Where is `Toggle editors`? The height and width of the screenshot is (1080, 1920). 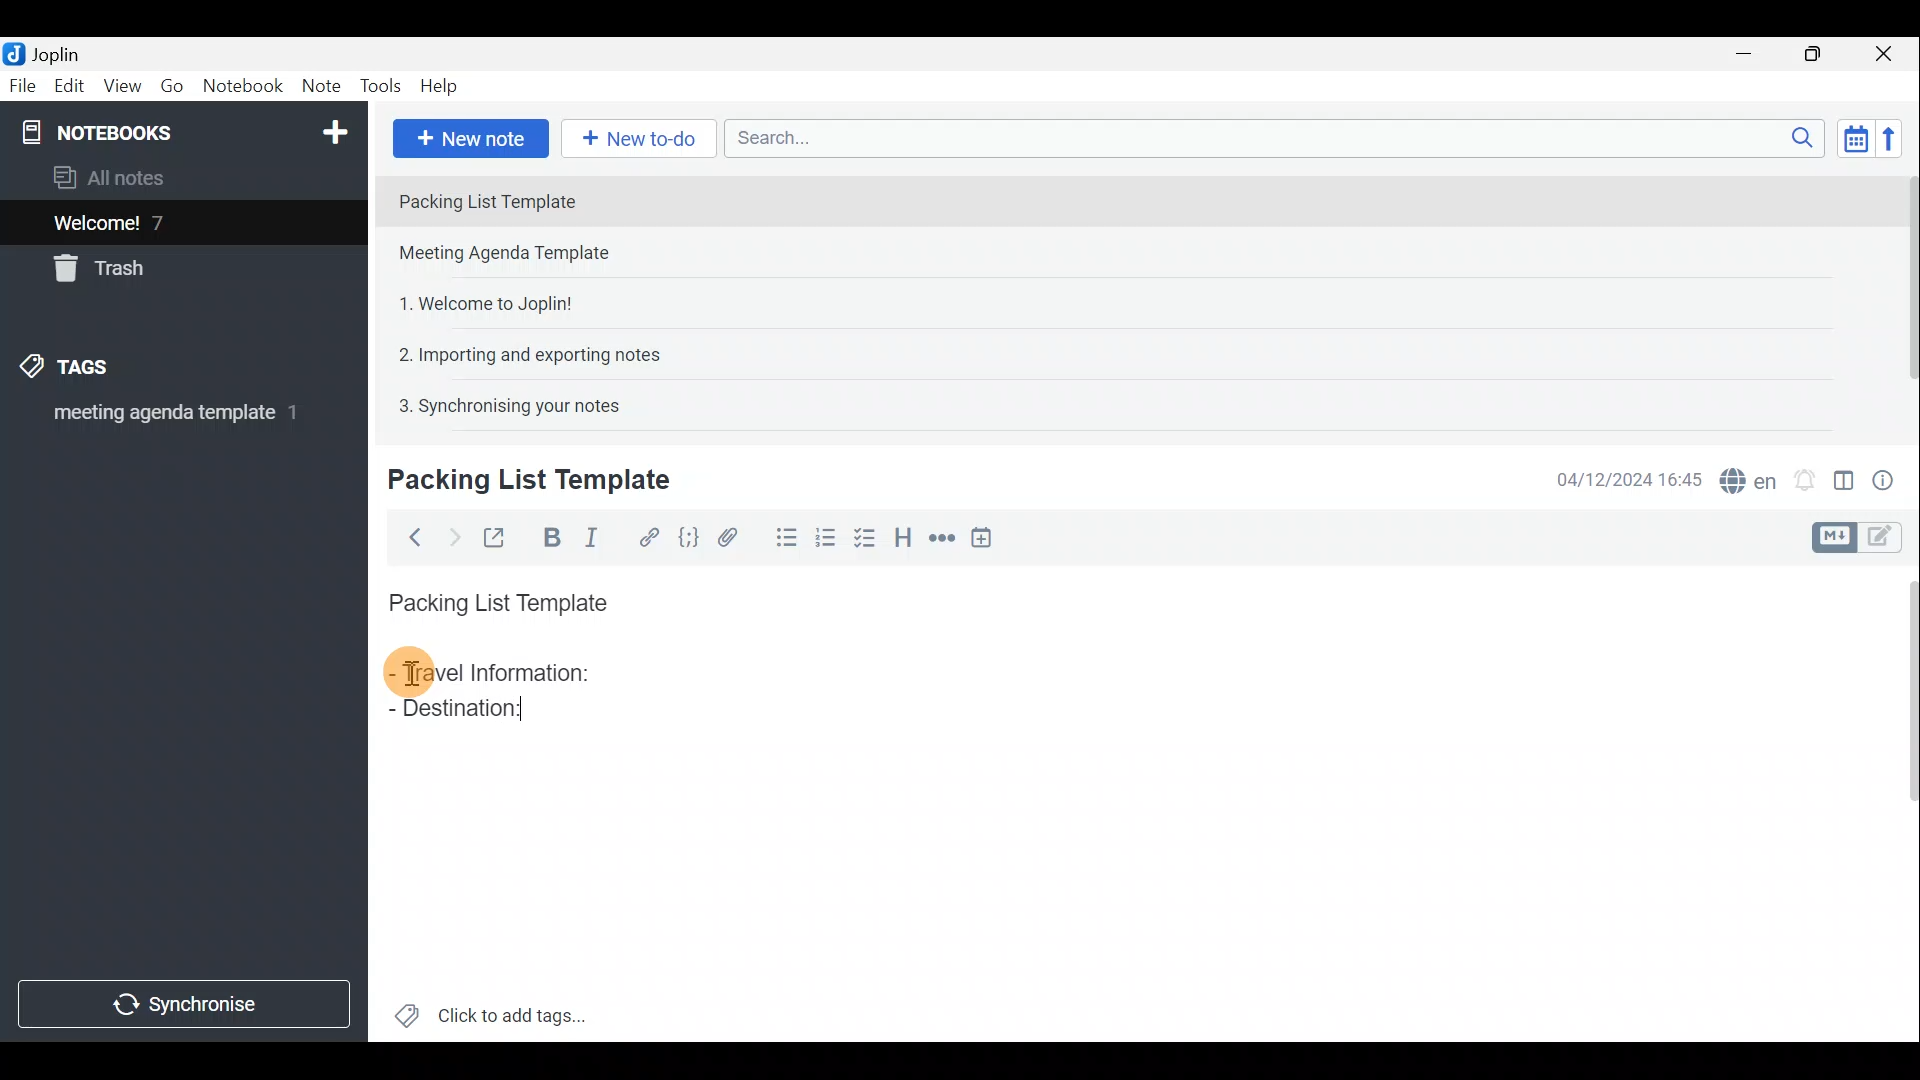 Toggle editors is located at coordinates (1837, 535).